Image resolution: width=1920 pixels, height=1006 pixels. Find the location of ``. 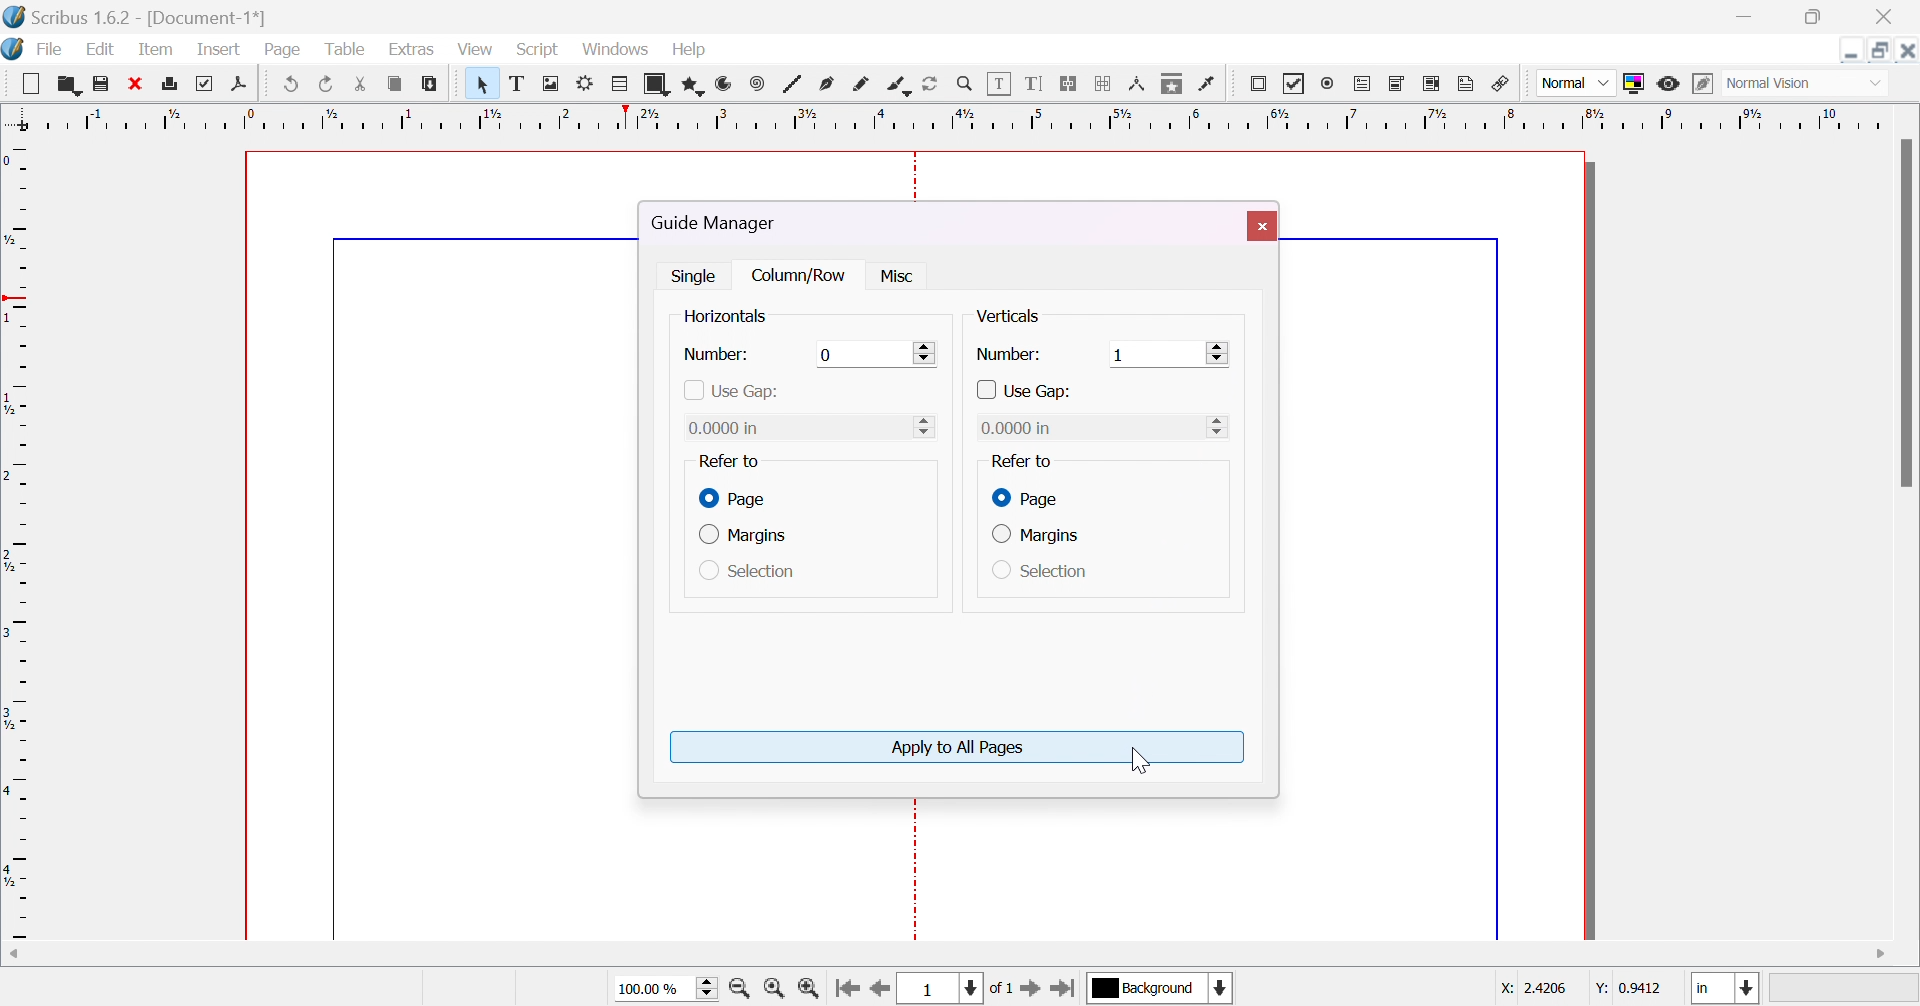

 is located at coordinates (36, 82).